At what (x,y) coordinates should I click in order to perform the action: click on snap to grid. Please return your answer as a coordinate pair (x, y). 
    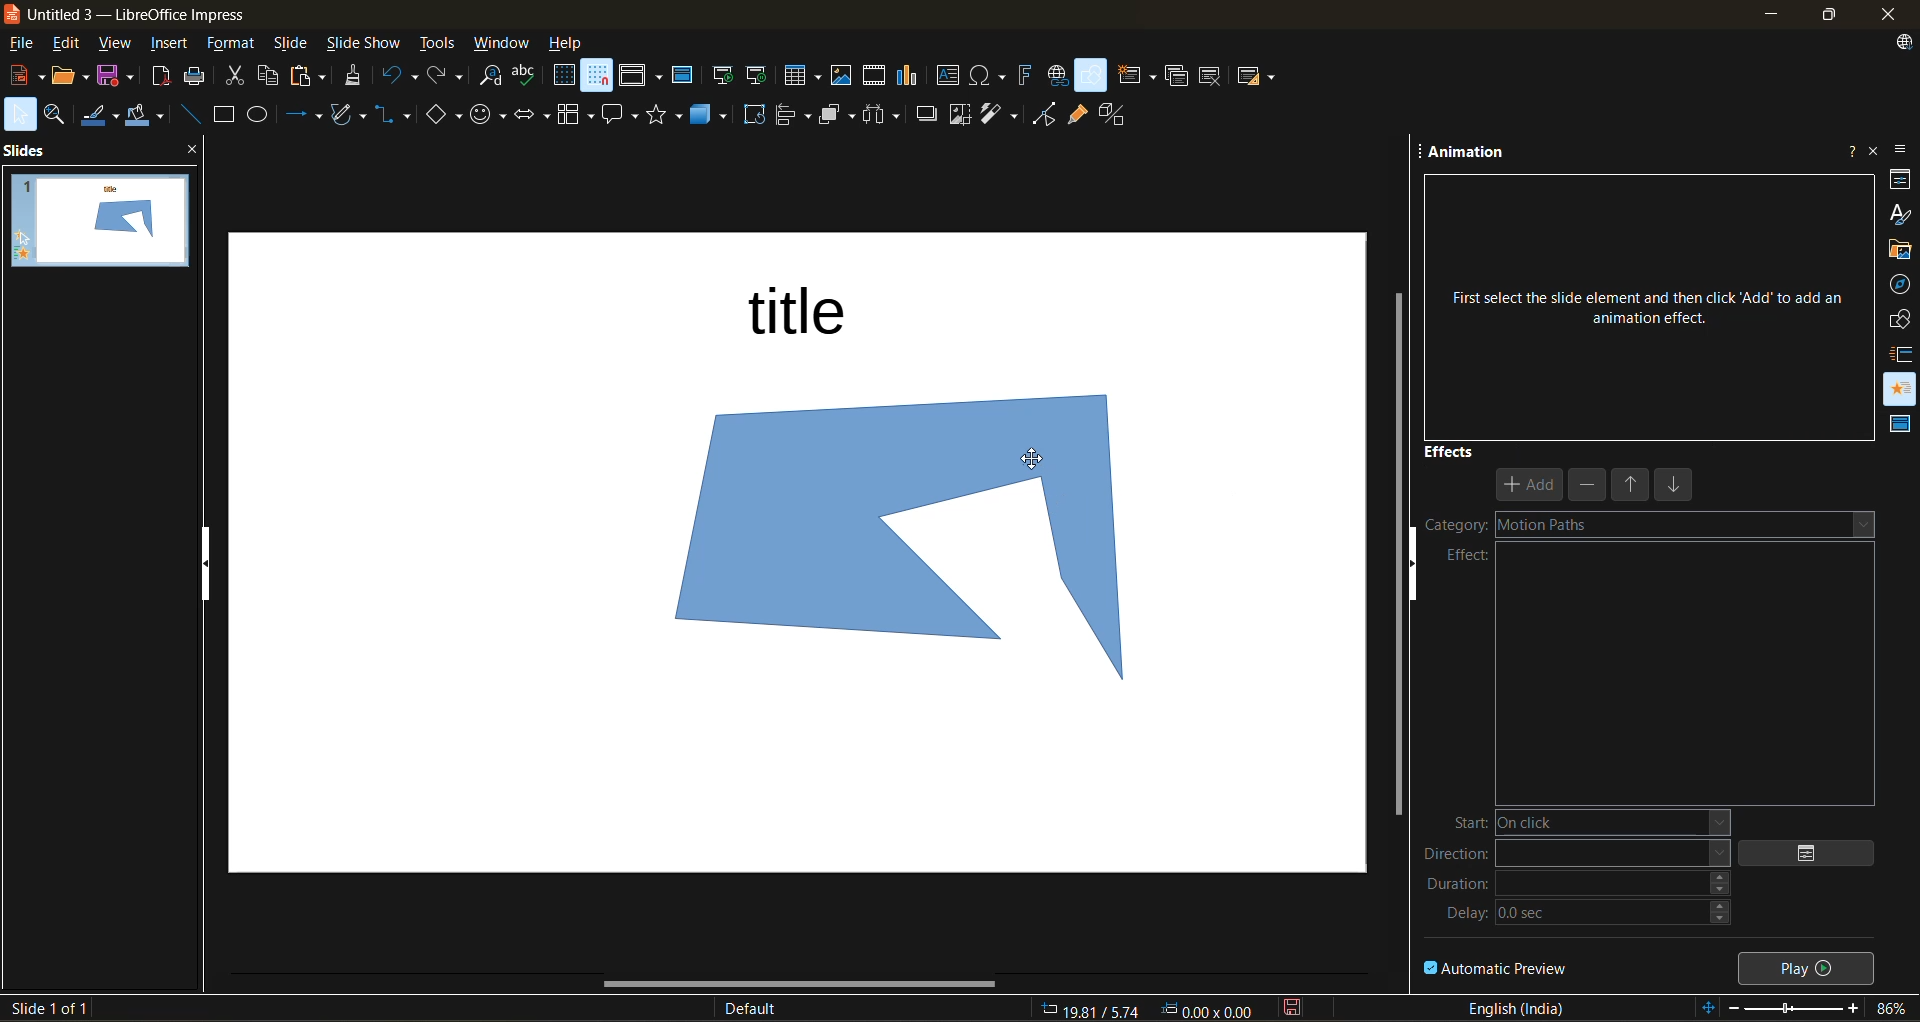
    Looking at the image, I should click on (595, 77).